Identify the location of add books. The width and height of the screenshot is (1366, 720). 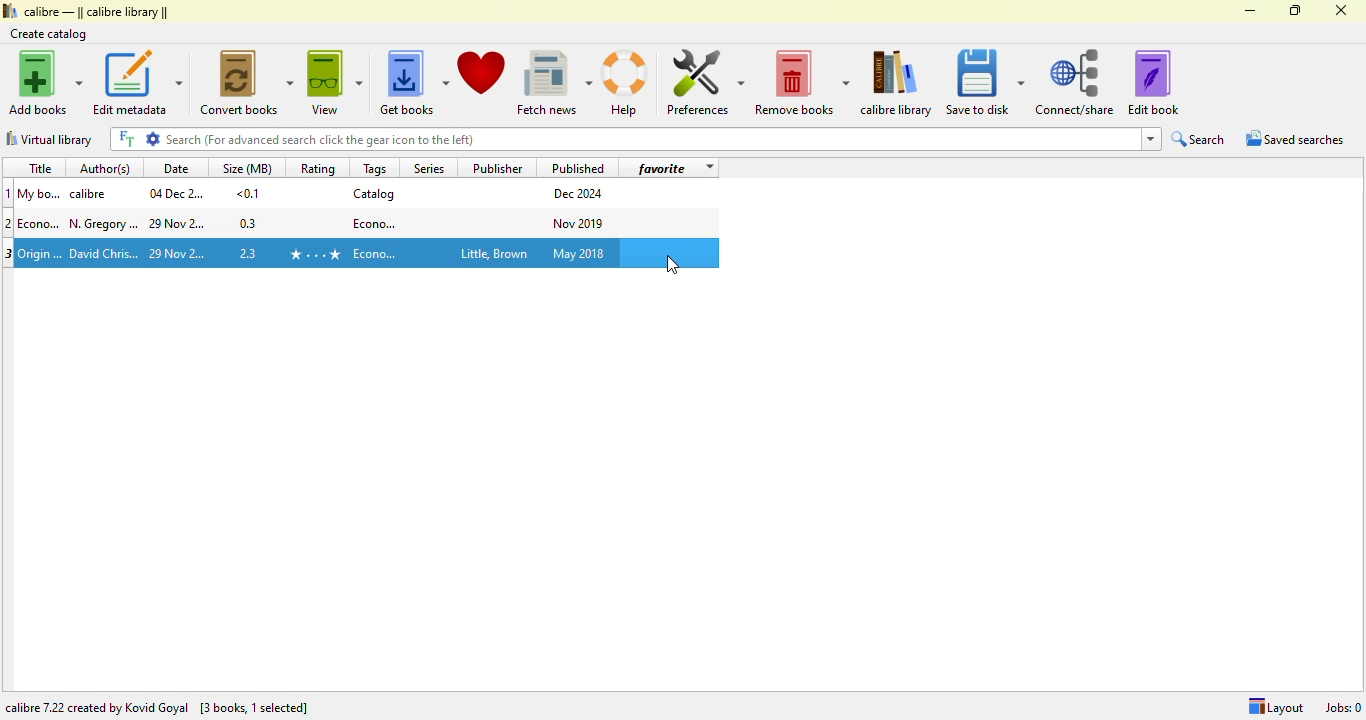
(46, 82).